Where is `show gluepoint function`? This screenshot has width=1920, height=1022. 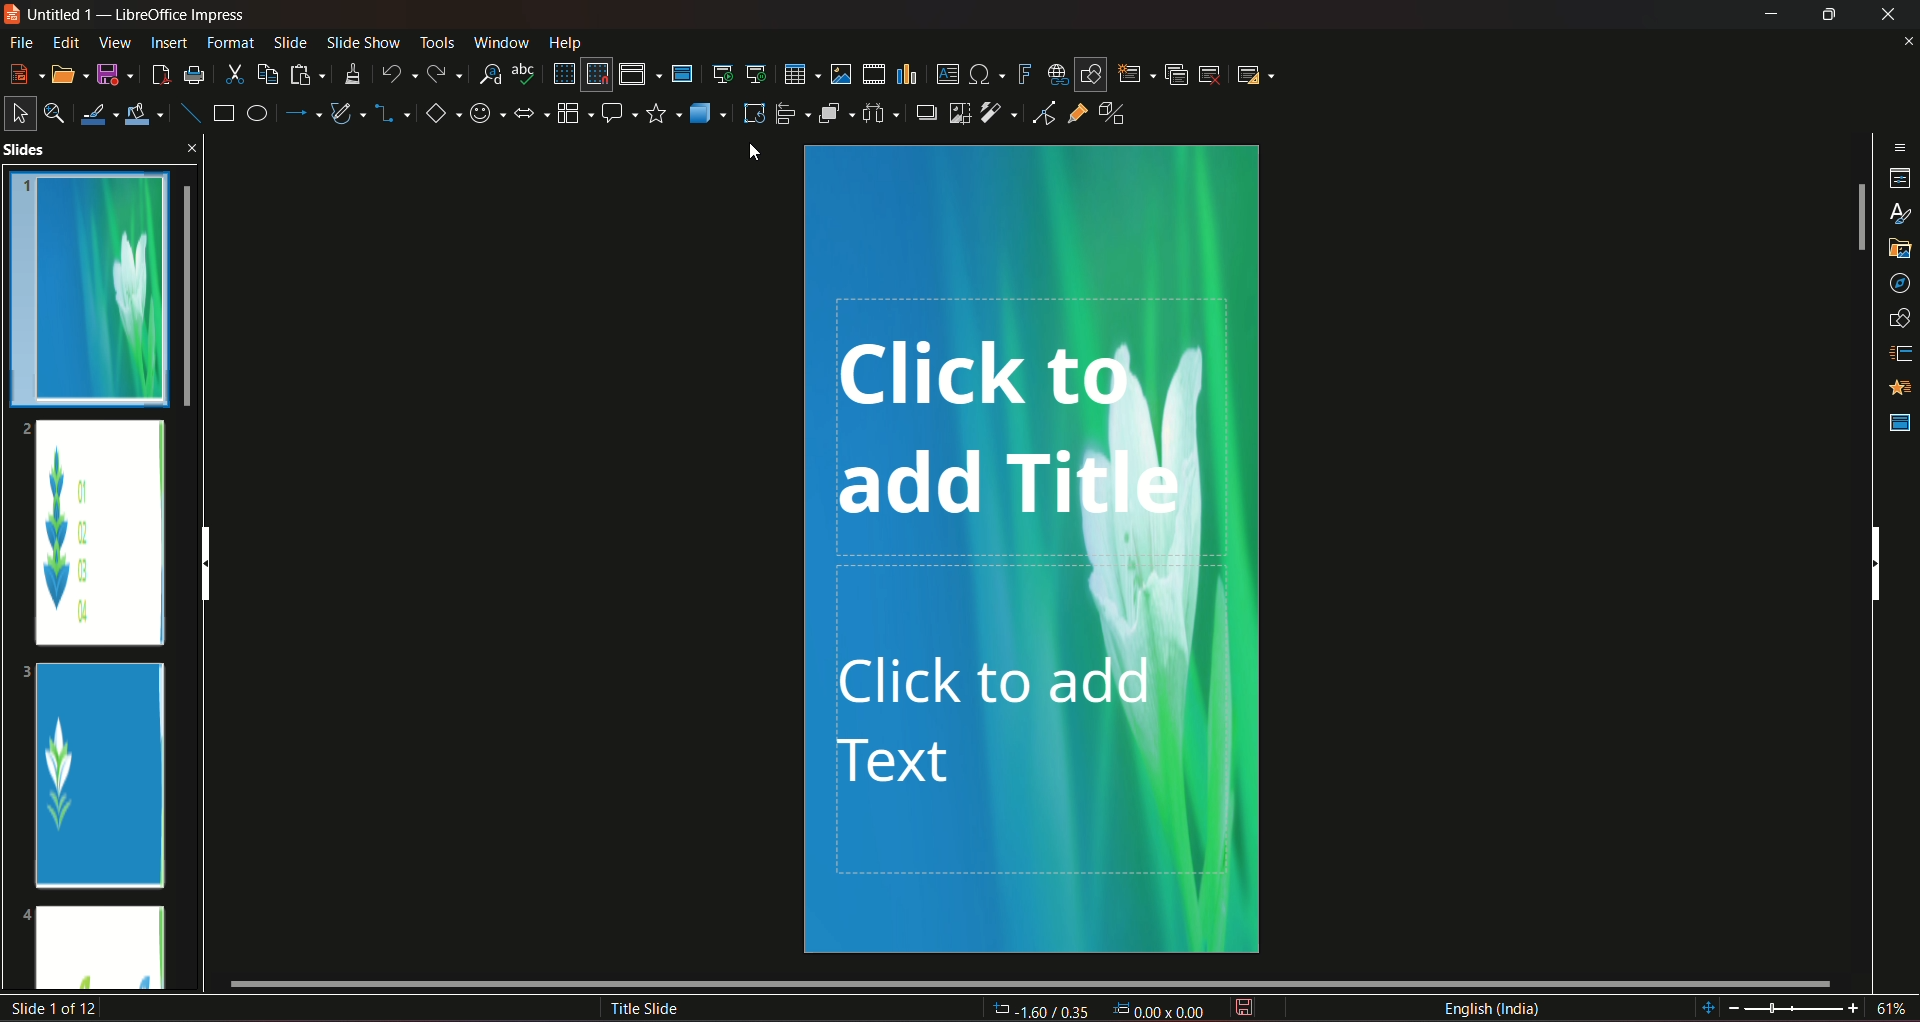 show gluepoint function is located at coordinates (1077, 115).